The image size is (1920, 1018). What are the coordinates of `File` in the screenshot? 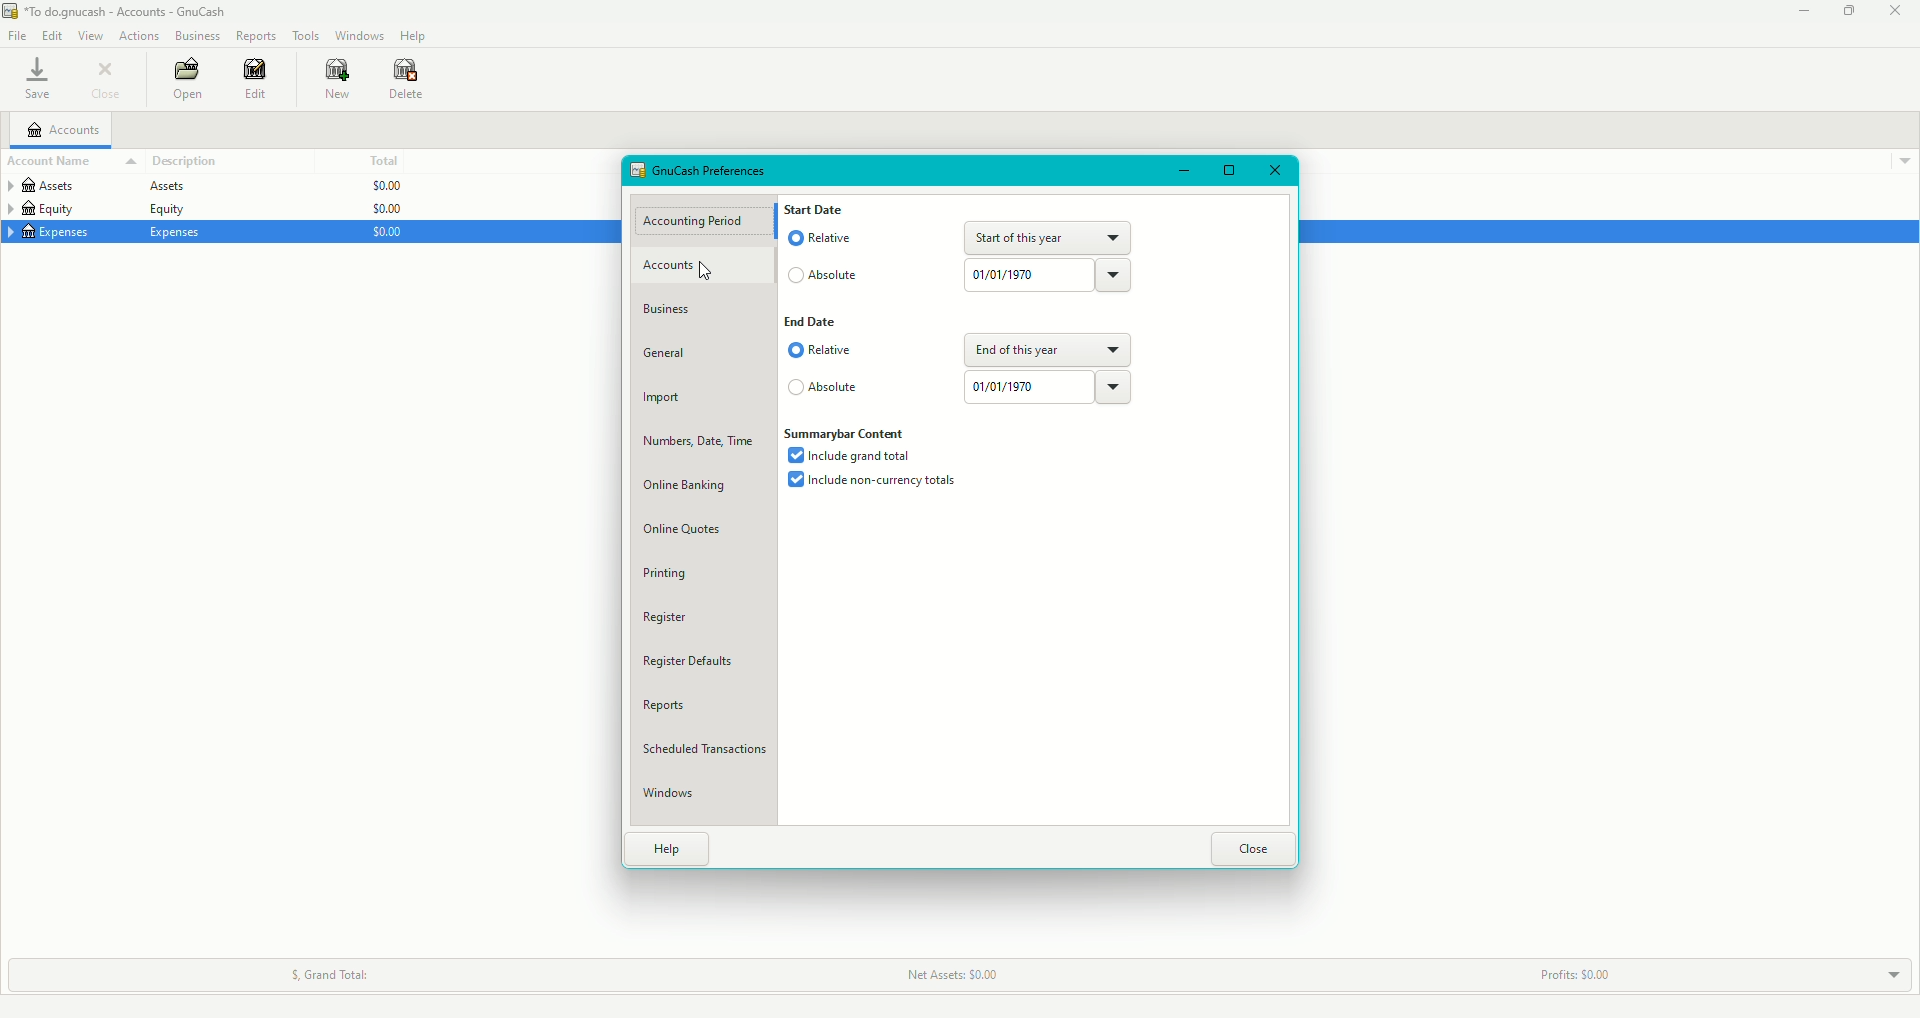 It's located at (16, 34).